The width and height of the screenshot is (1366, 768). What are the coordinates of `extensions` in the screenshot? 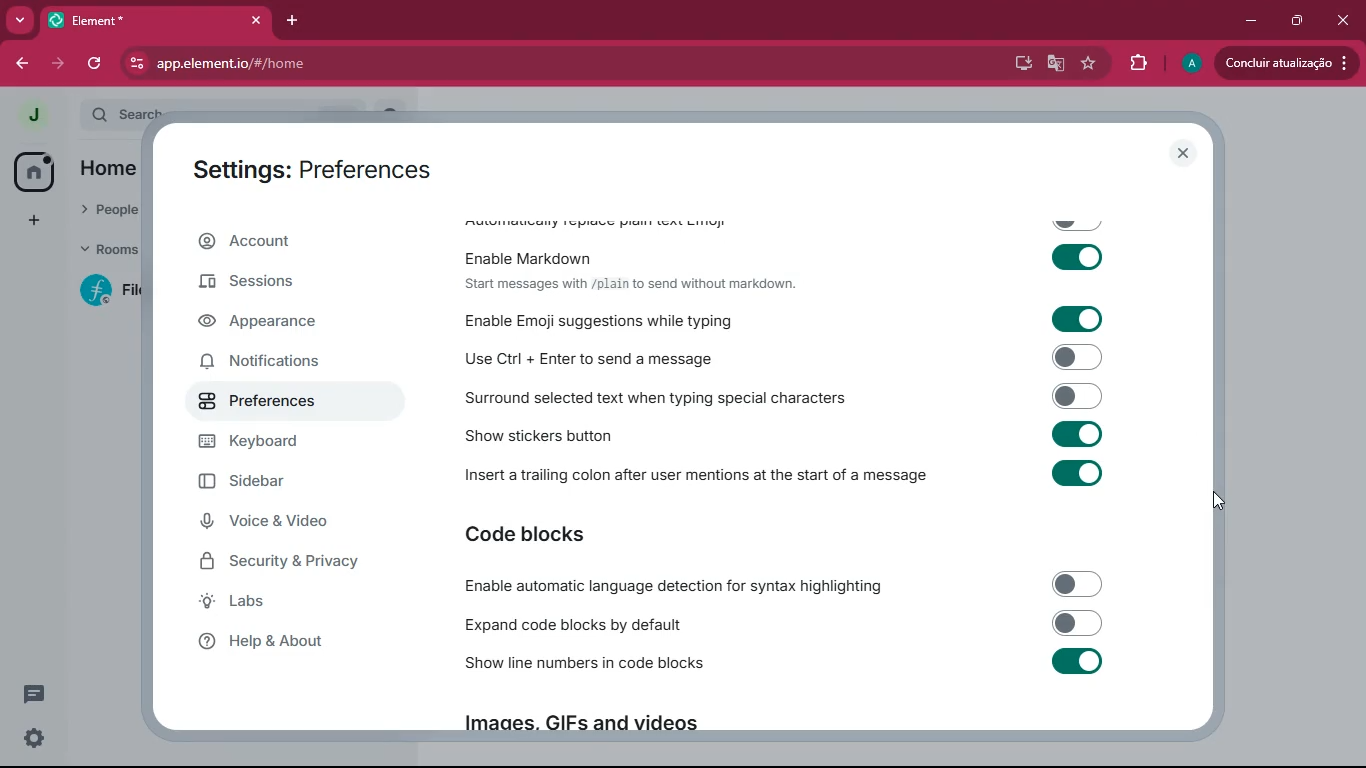 It's located at (1137, 66).